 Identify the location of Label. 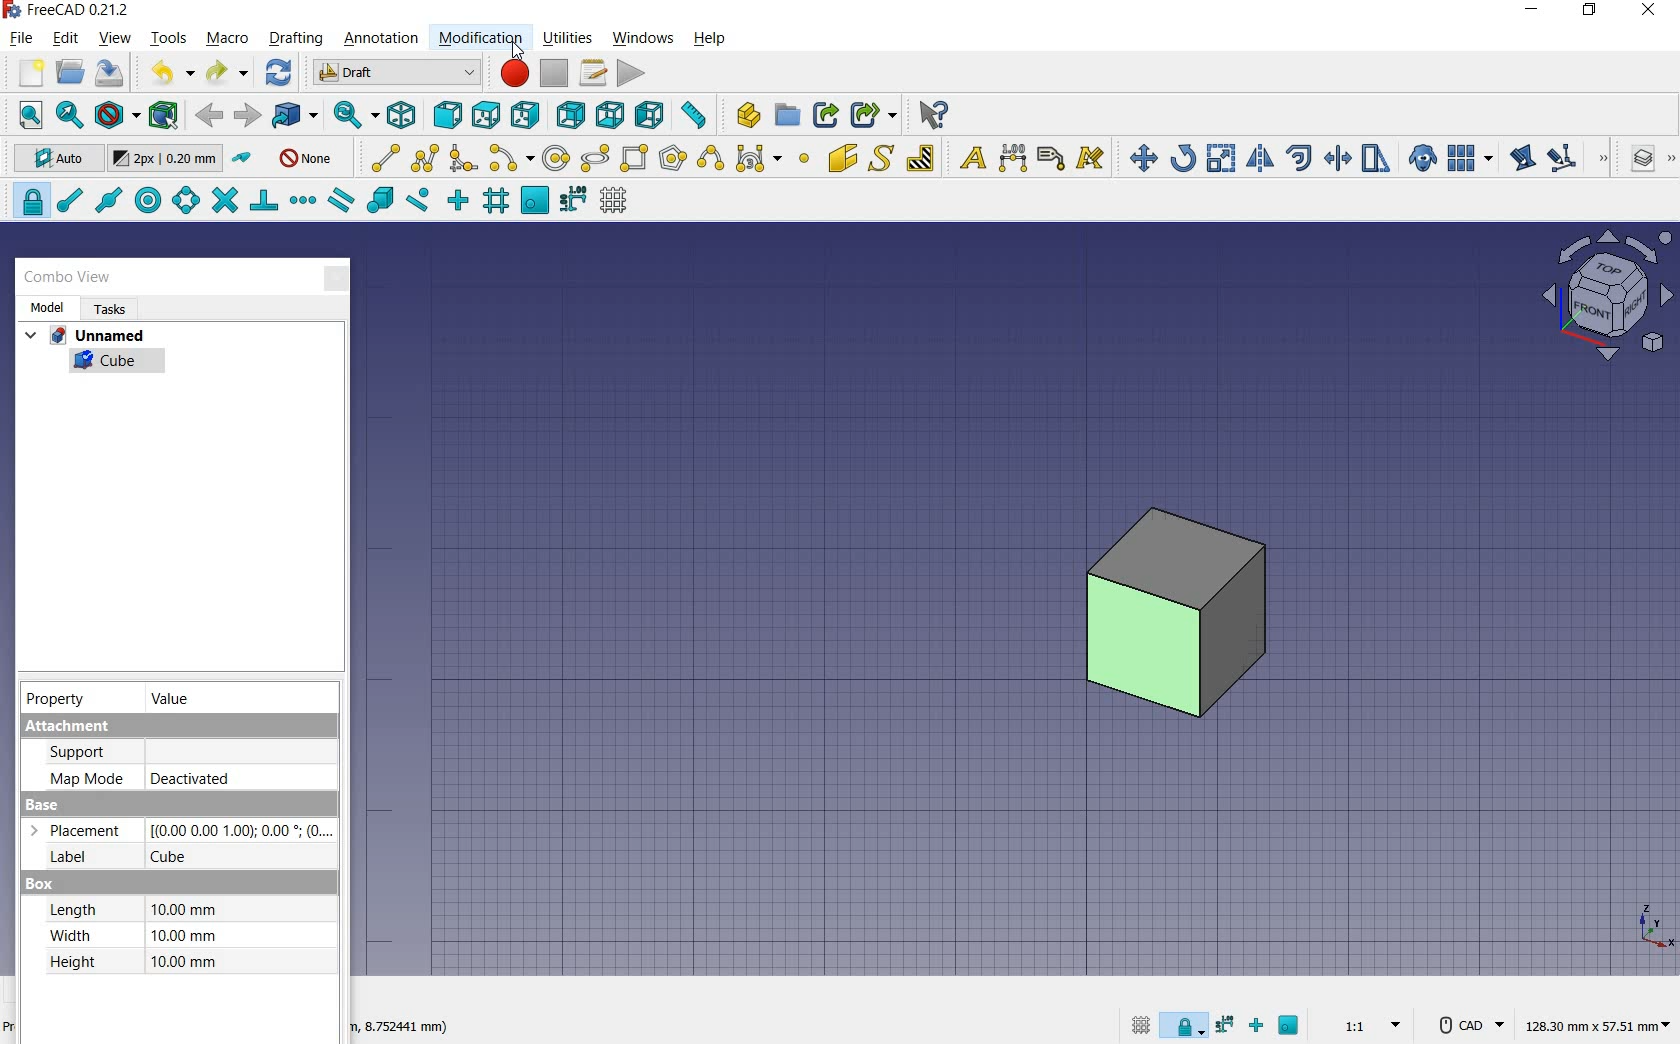
(61, 858).